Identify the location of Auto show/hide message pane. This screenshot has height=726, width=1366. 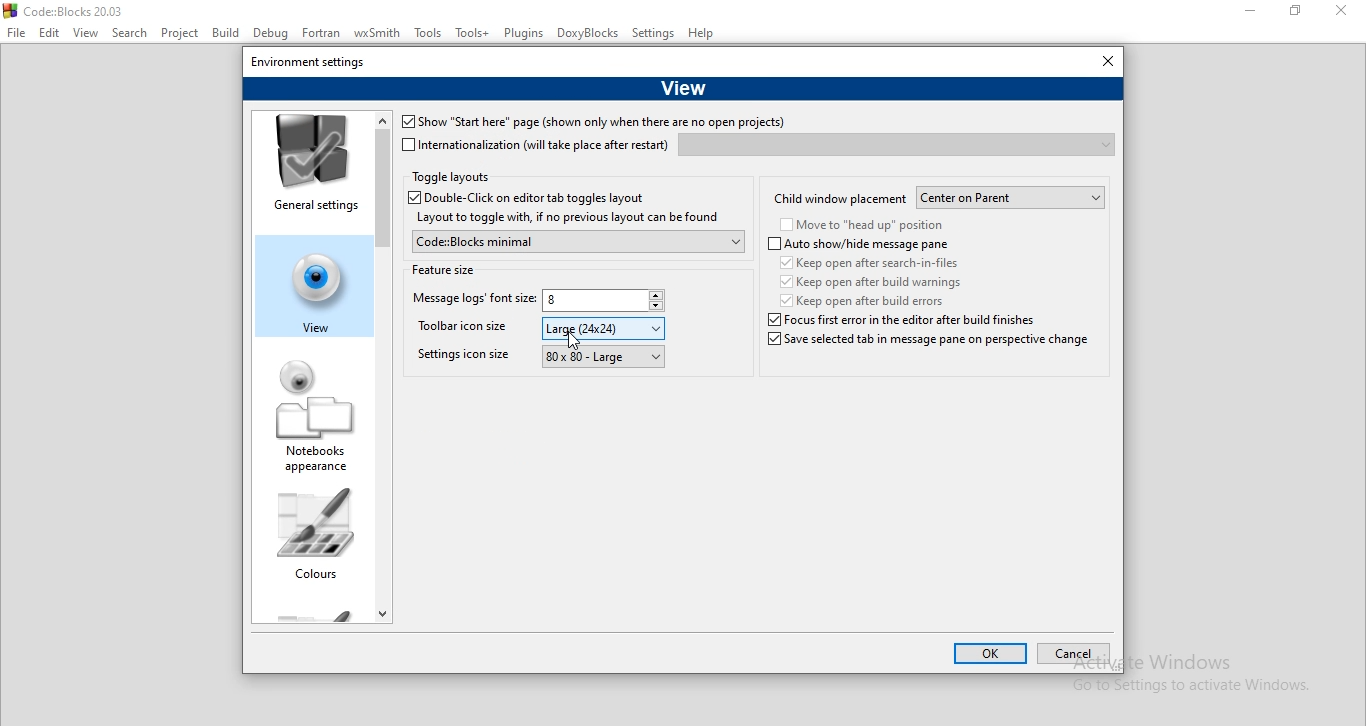
(859, 245).